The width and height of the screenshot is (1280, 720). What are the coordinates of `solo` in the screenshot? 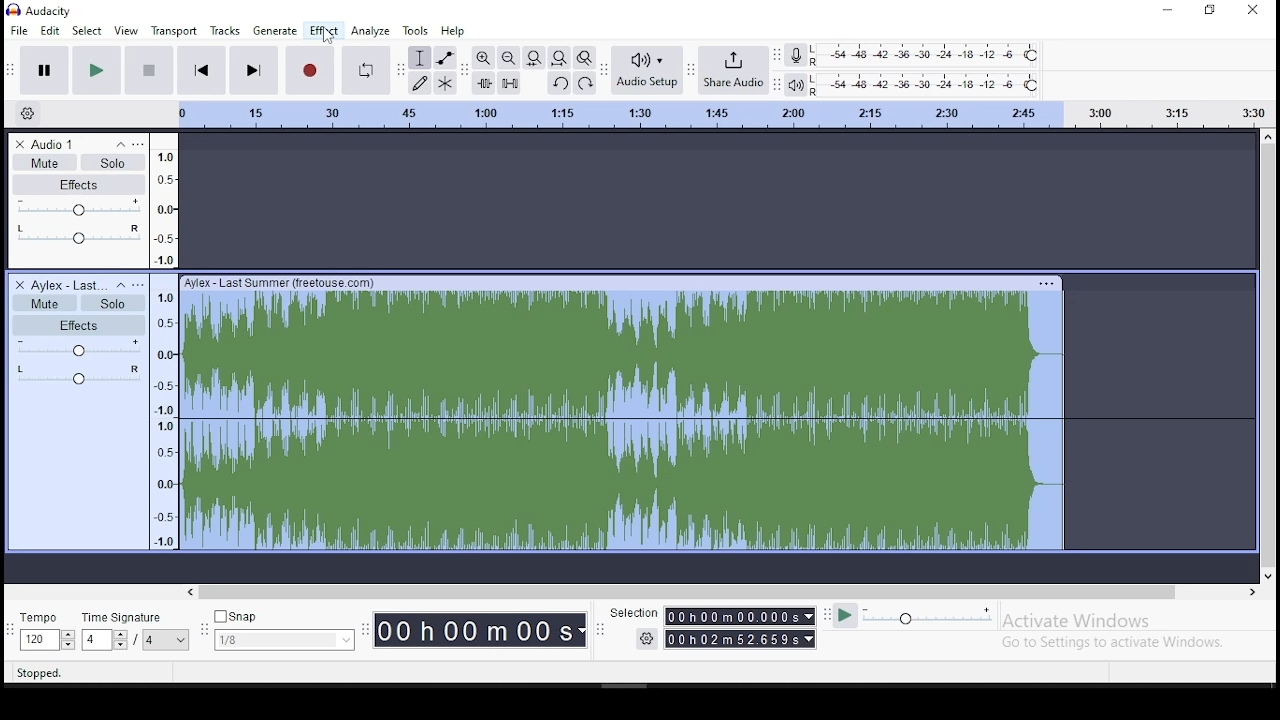 It's located at (111, 303).